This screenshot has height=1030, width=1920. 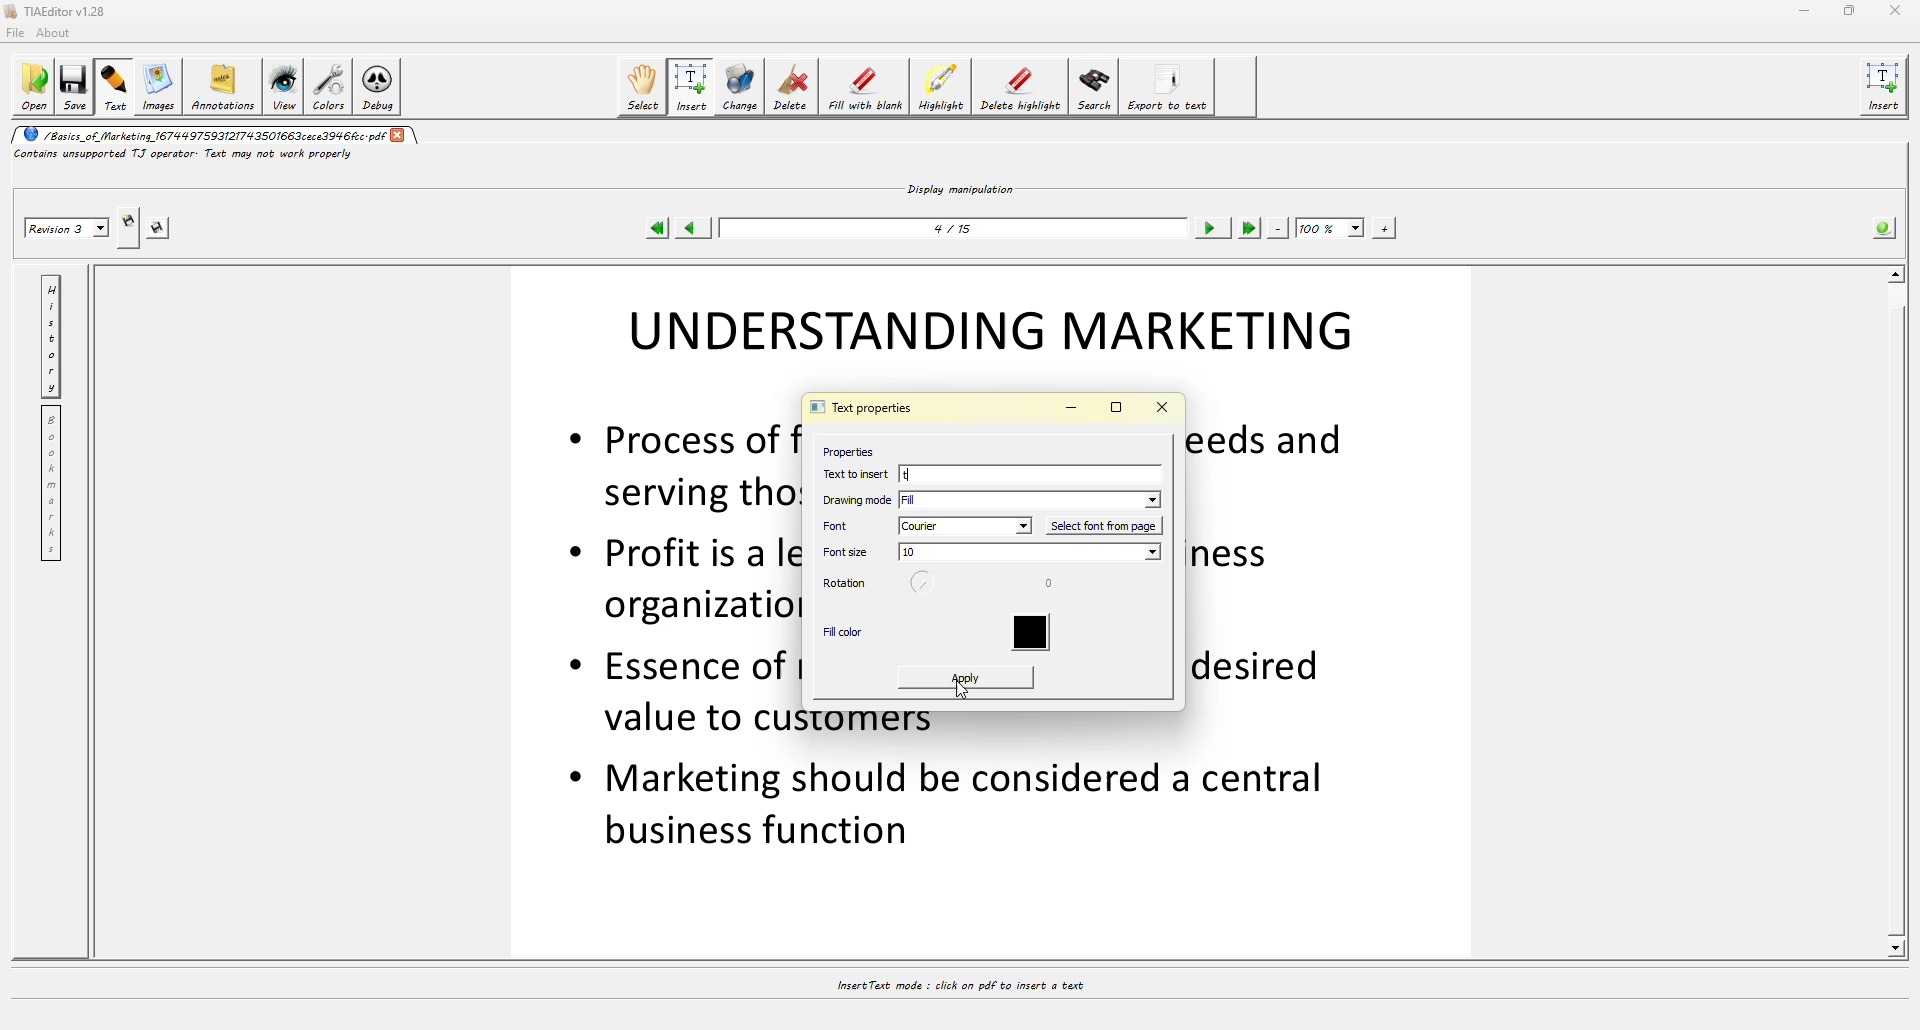 What do you see at coordinates (1029, 554) in the screenshot?
I see `size` at bounding box center [1029, 554].